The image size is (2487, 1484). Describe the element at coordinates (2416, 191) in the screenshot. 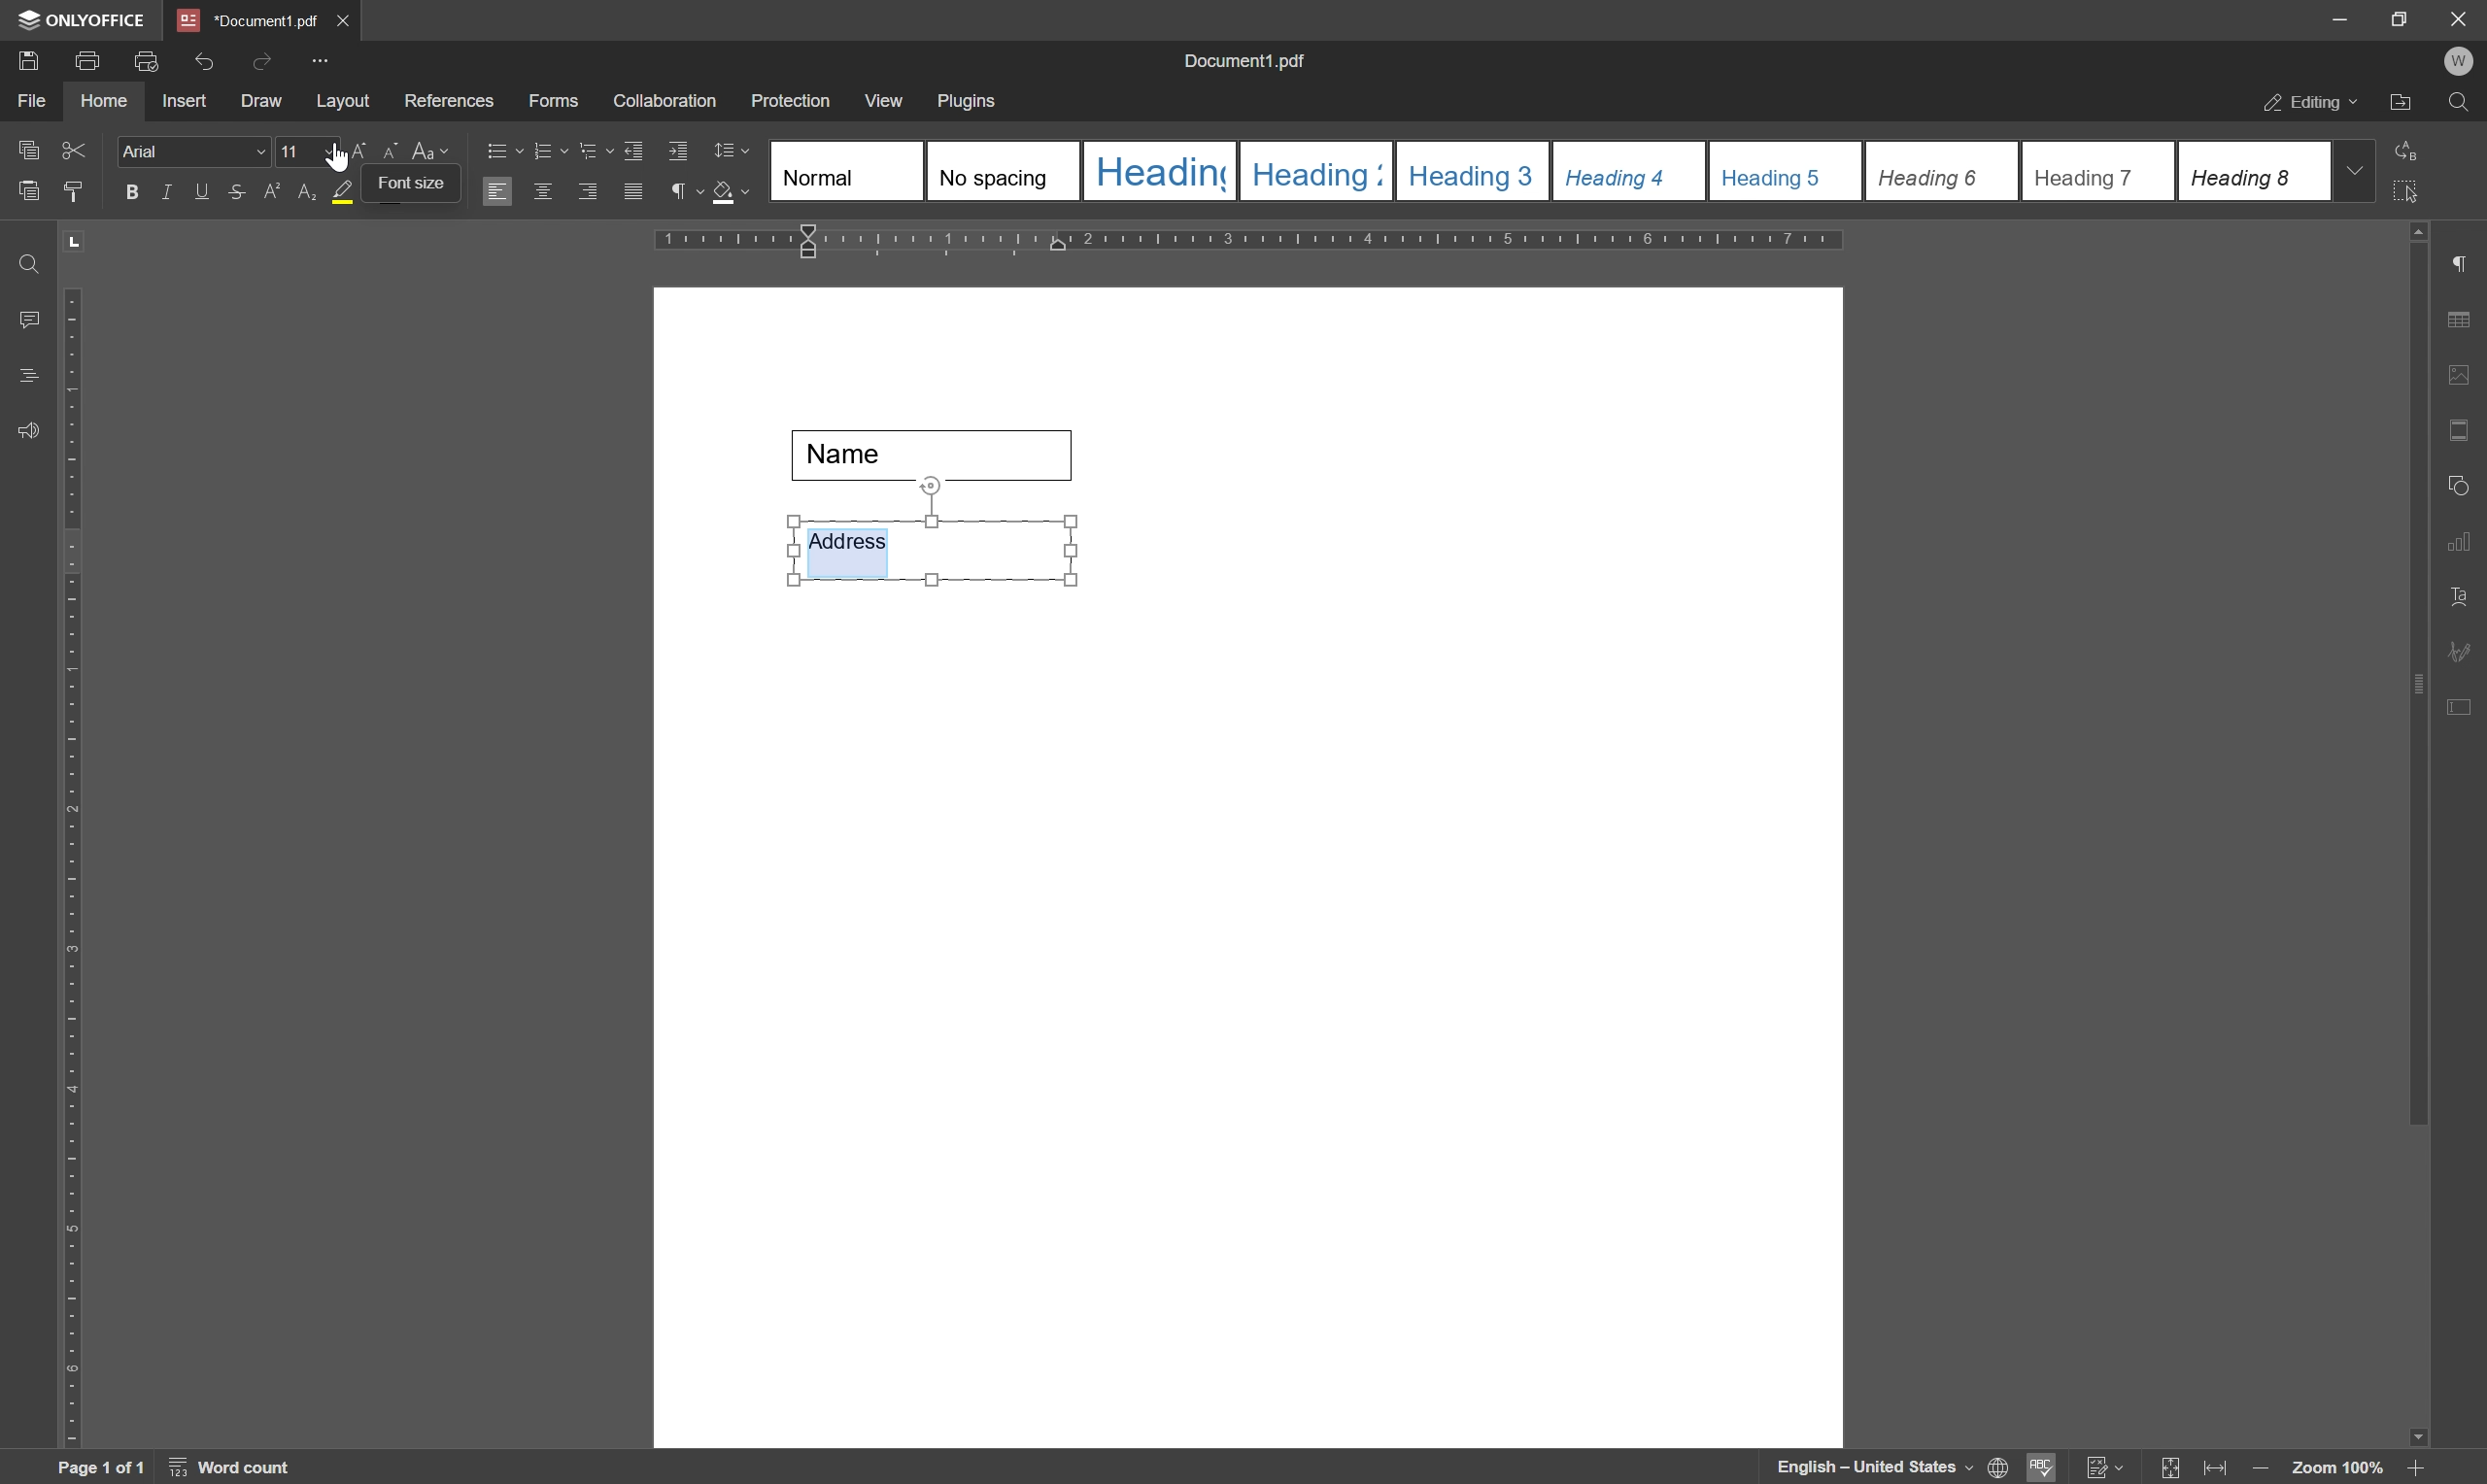

I see `select all` at that location.